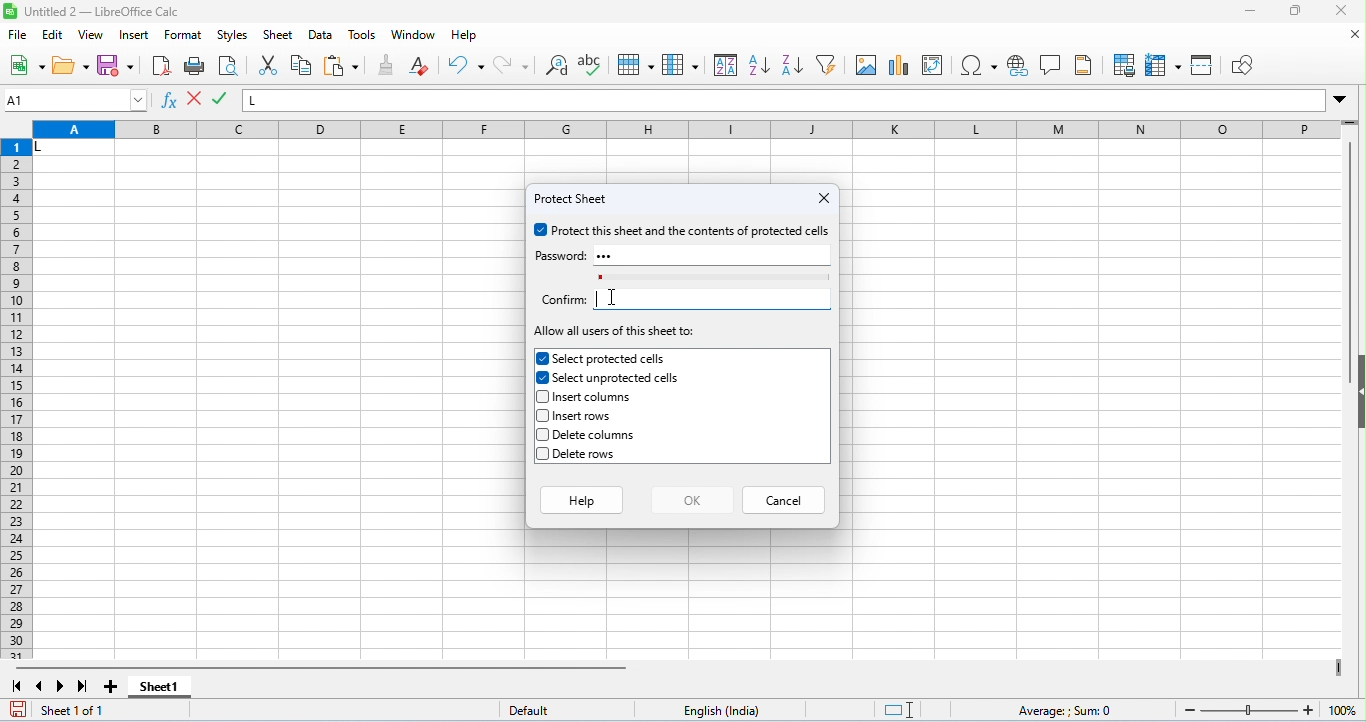 The height and width of the screenshot is (722, 1366). Describe the element at coordinates (1357, 390) in the screenshot. I see `hide` at that location.